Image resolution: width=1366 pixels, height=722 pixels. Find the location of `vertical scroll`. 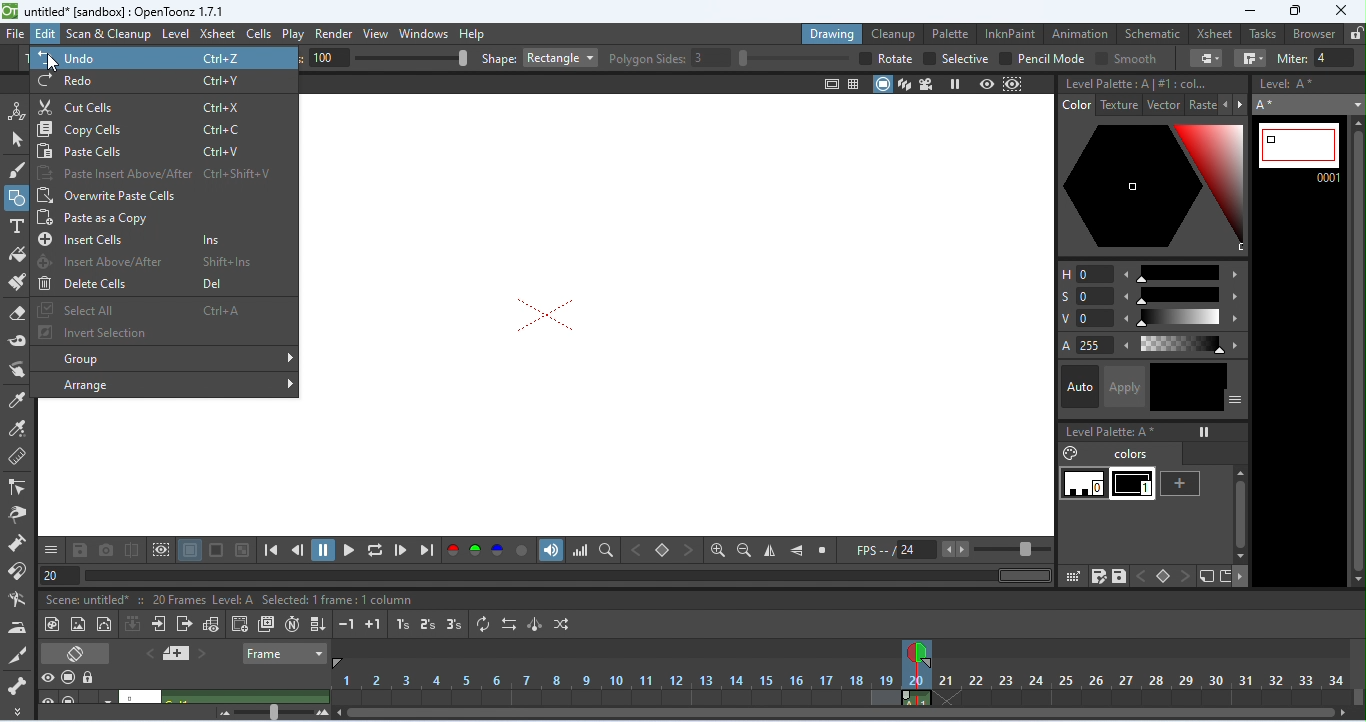

vertical scroll is located at coordinates (1238, 515).